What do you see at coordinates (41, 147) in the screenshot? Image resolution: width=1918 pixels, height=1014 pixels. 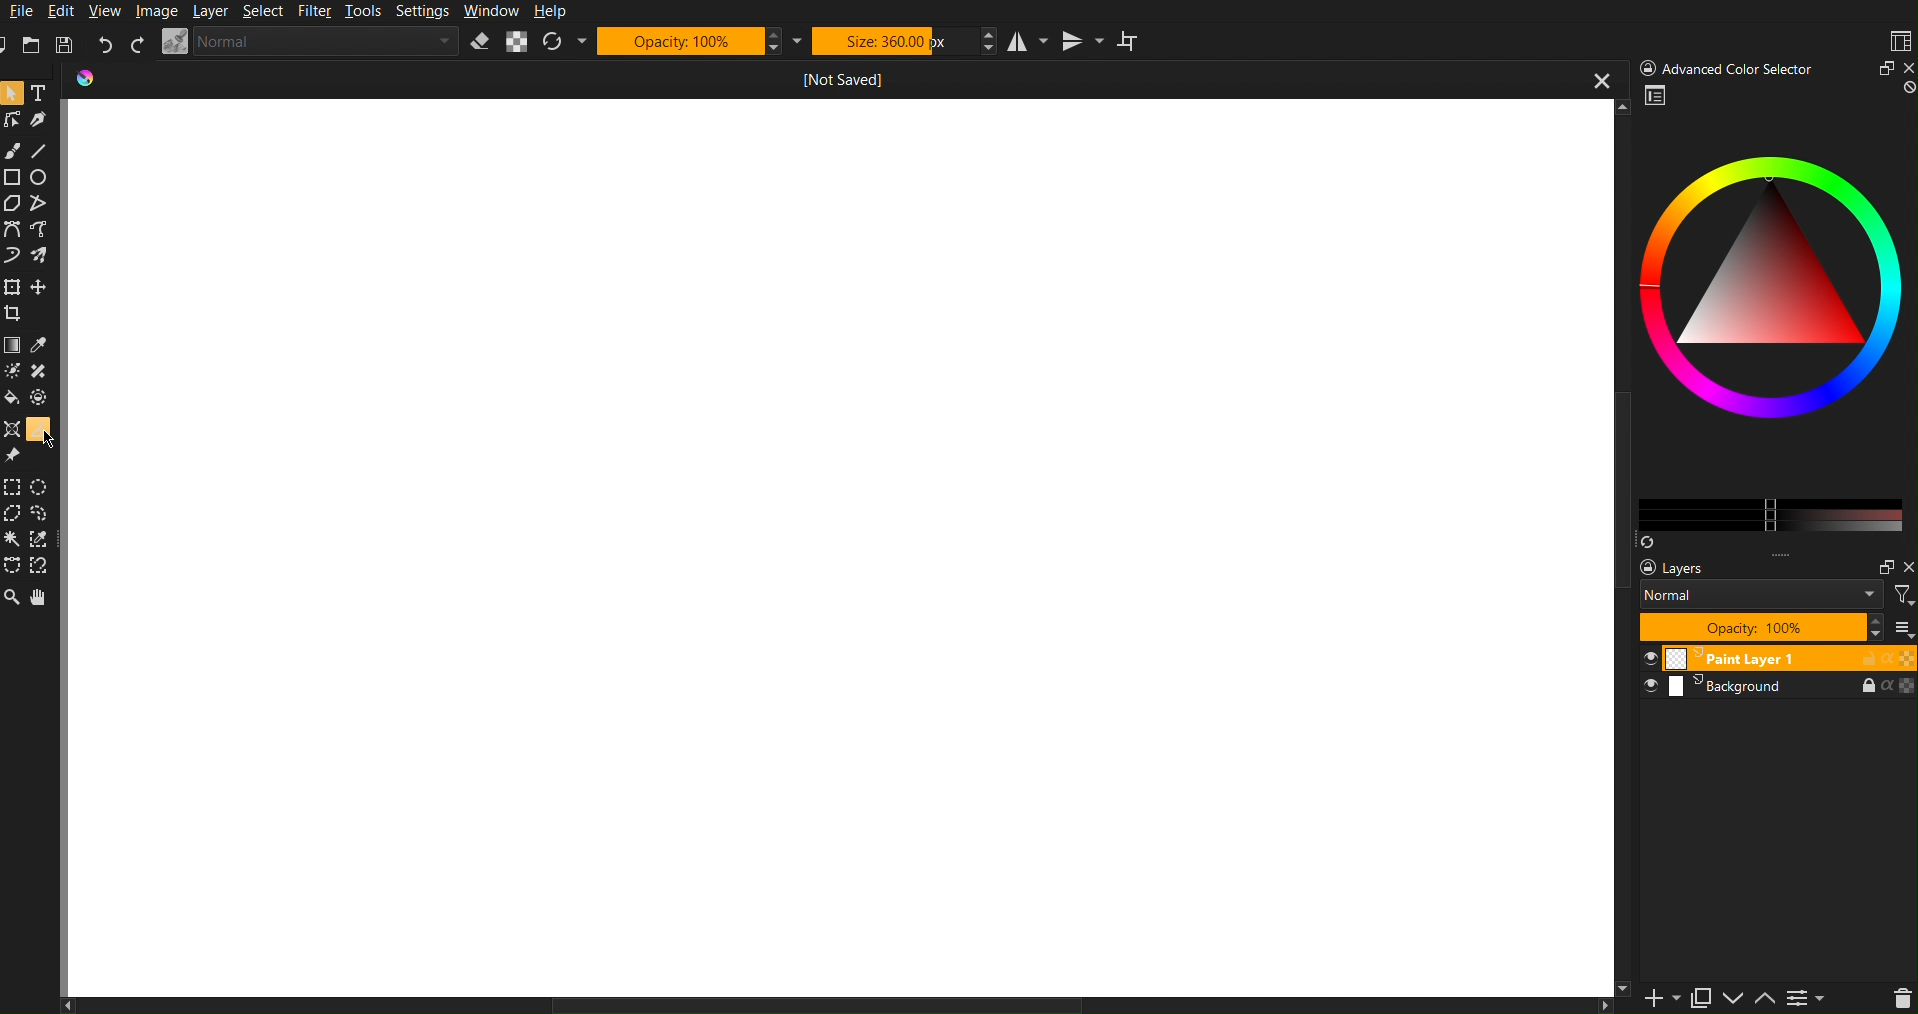 I see `Line` at bounding box center [41, 147].